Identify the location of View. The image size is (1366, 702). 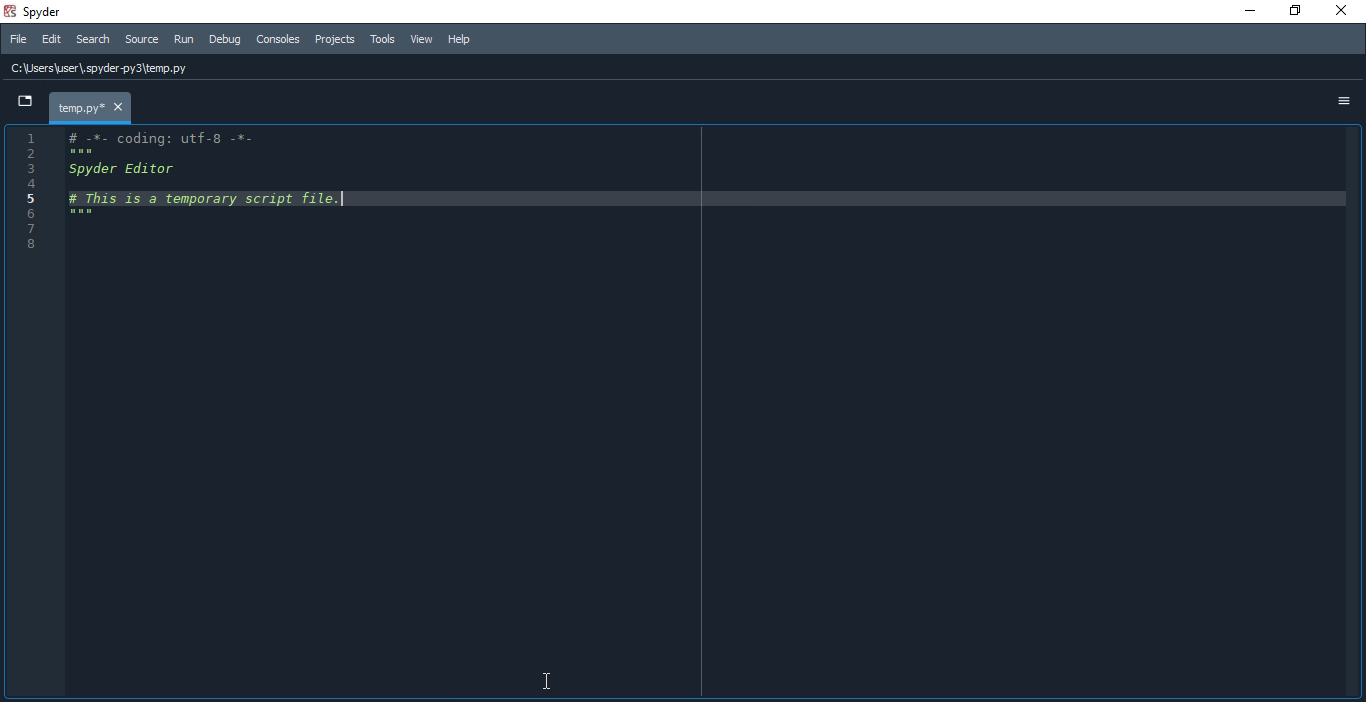
(423, 41).